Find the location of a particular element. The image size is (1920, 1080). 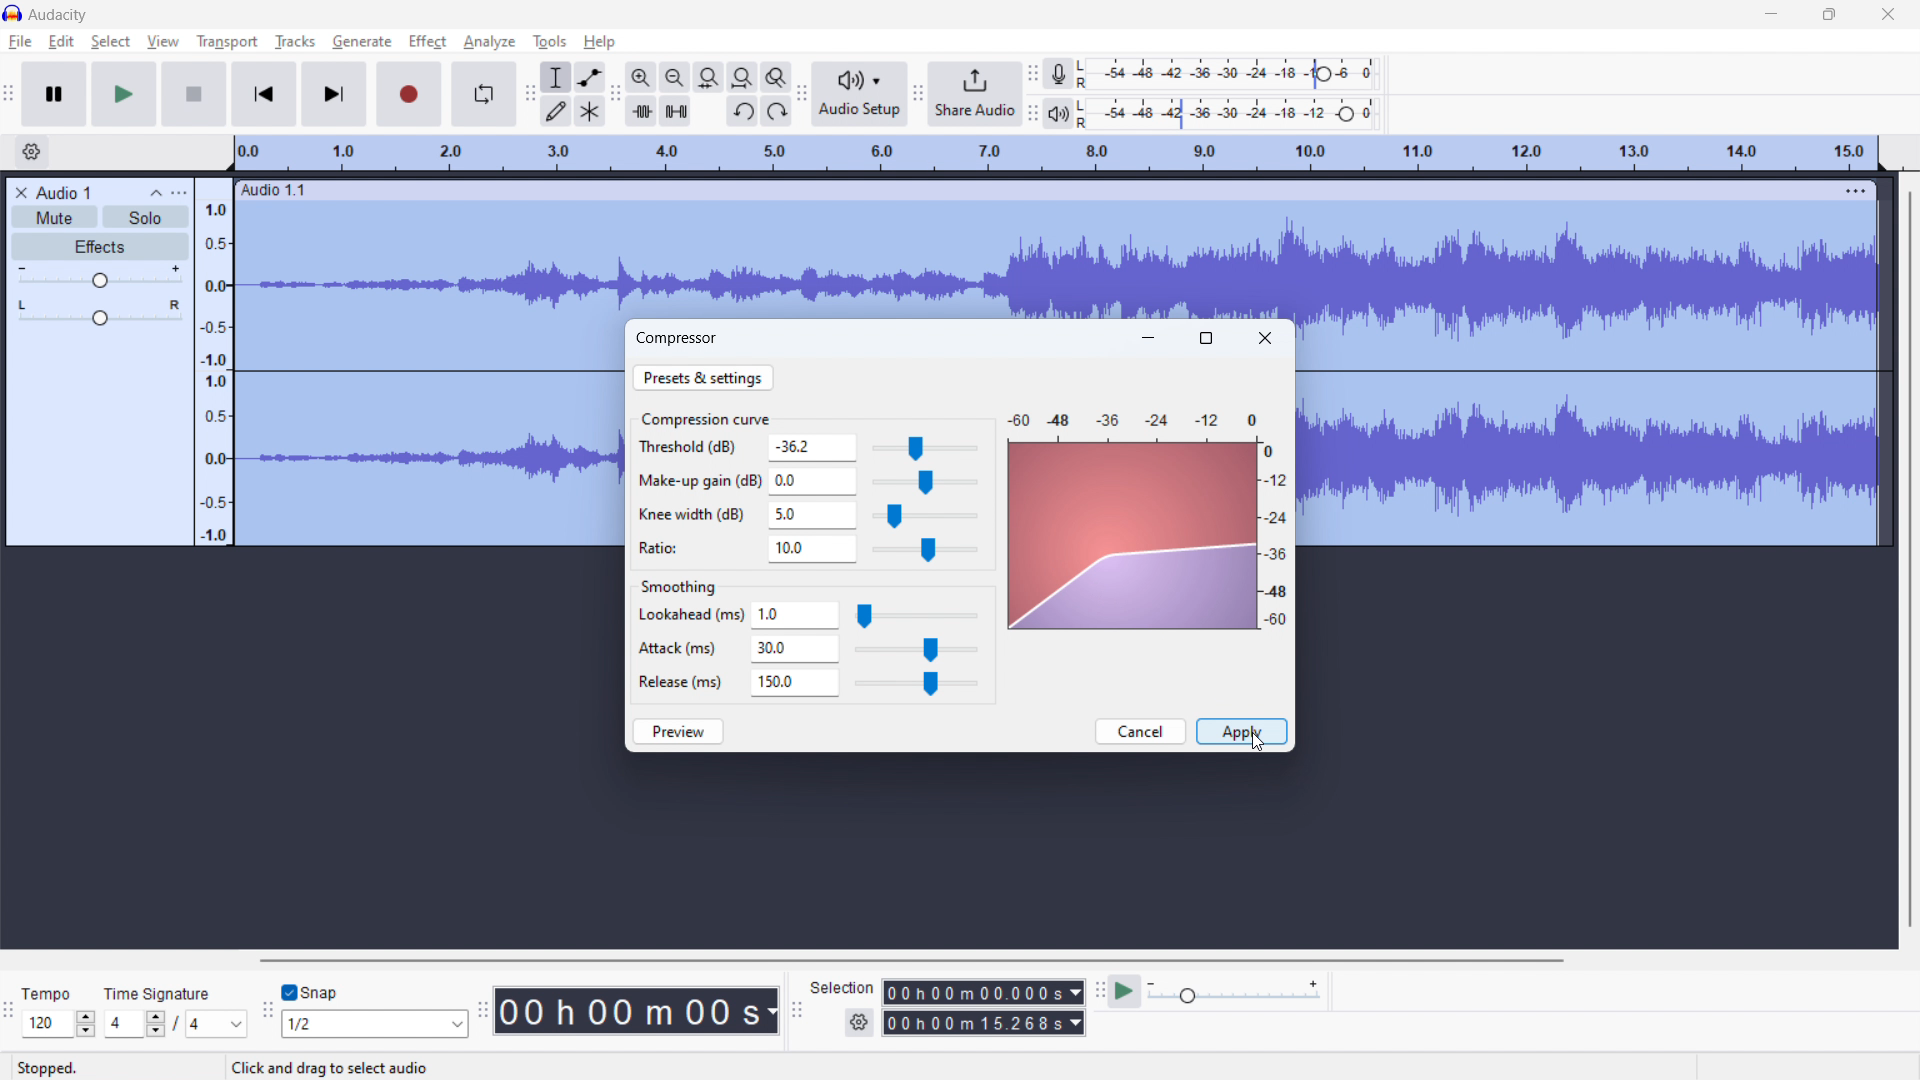

record level is located at coordinates (1243, 74).